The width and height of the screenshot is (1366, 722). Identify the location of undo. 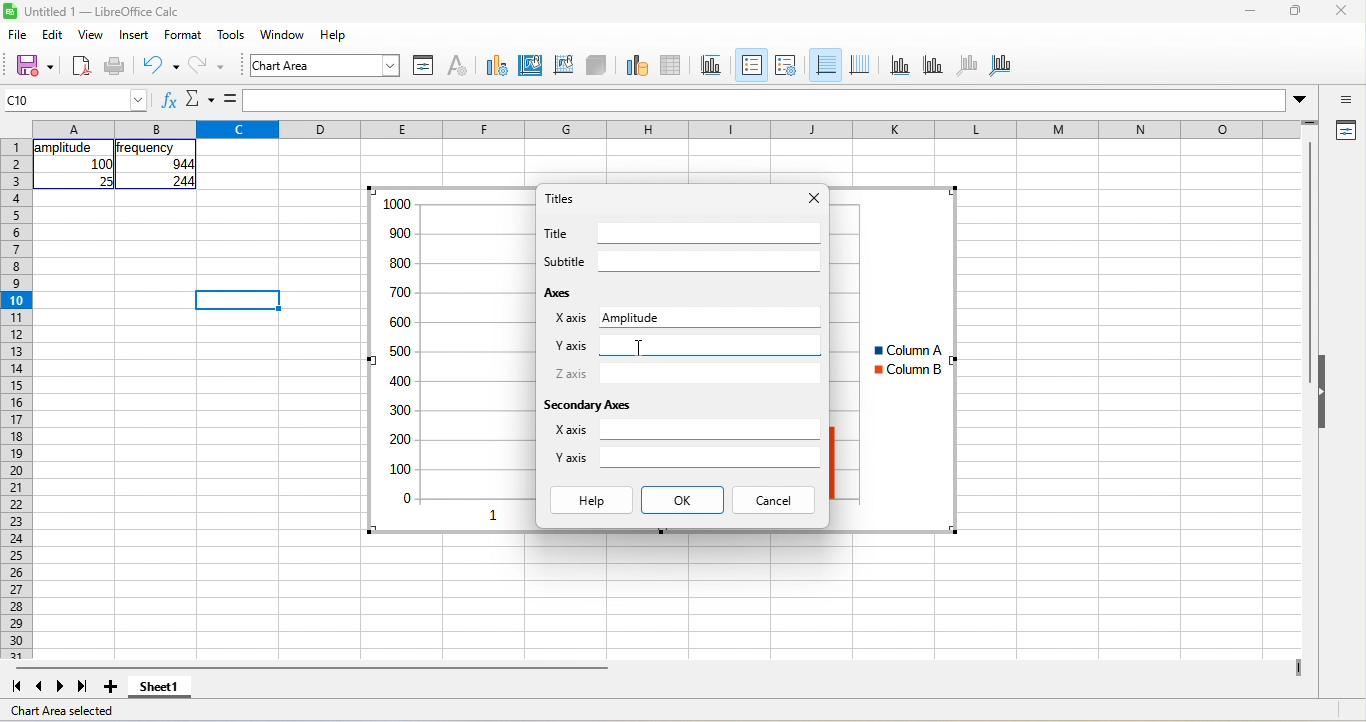
(161, 67).